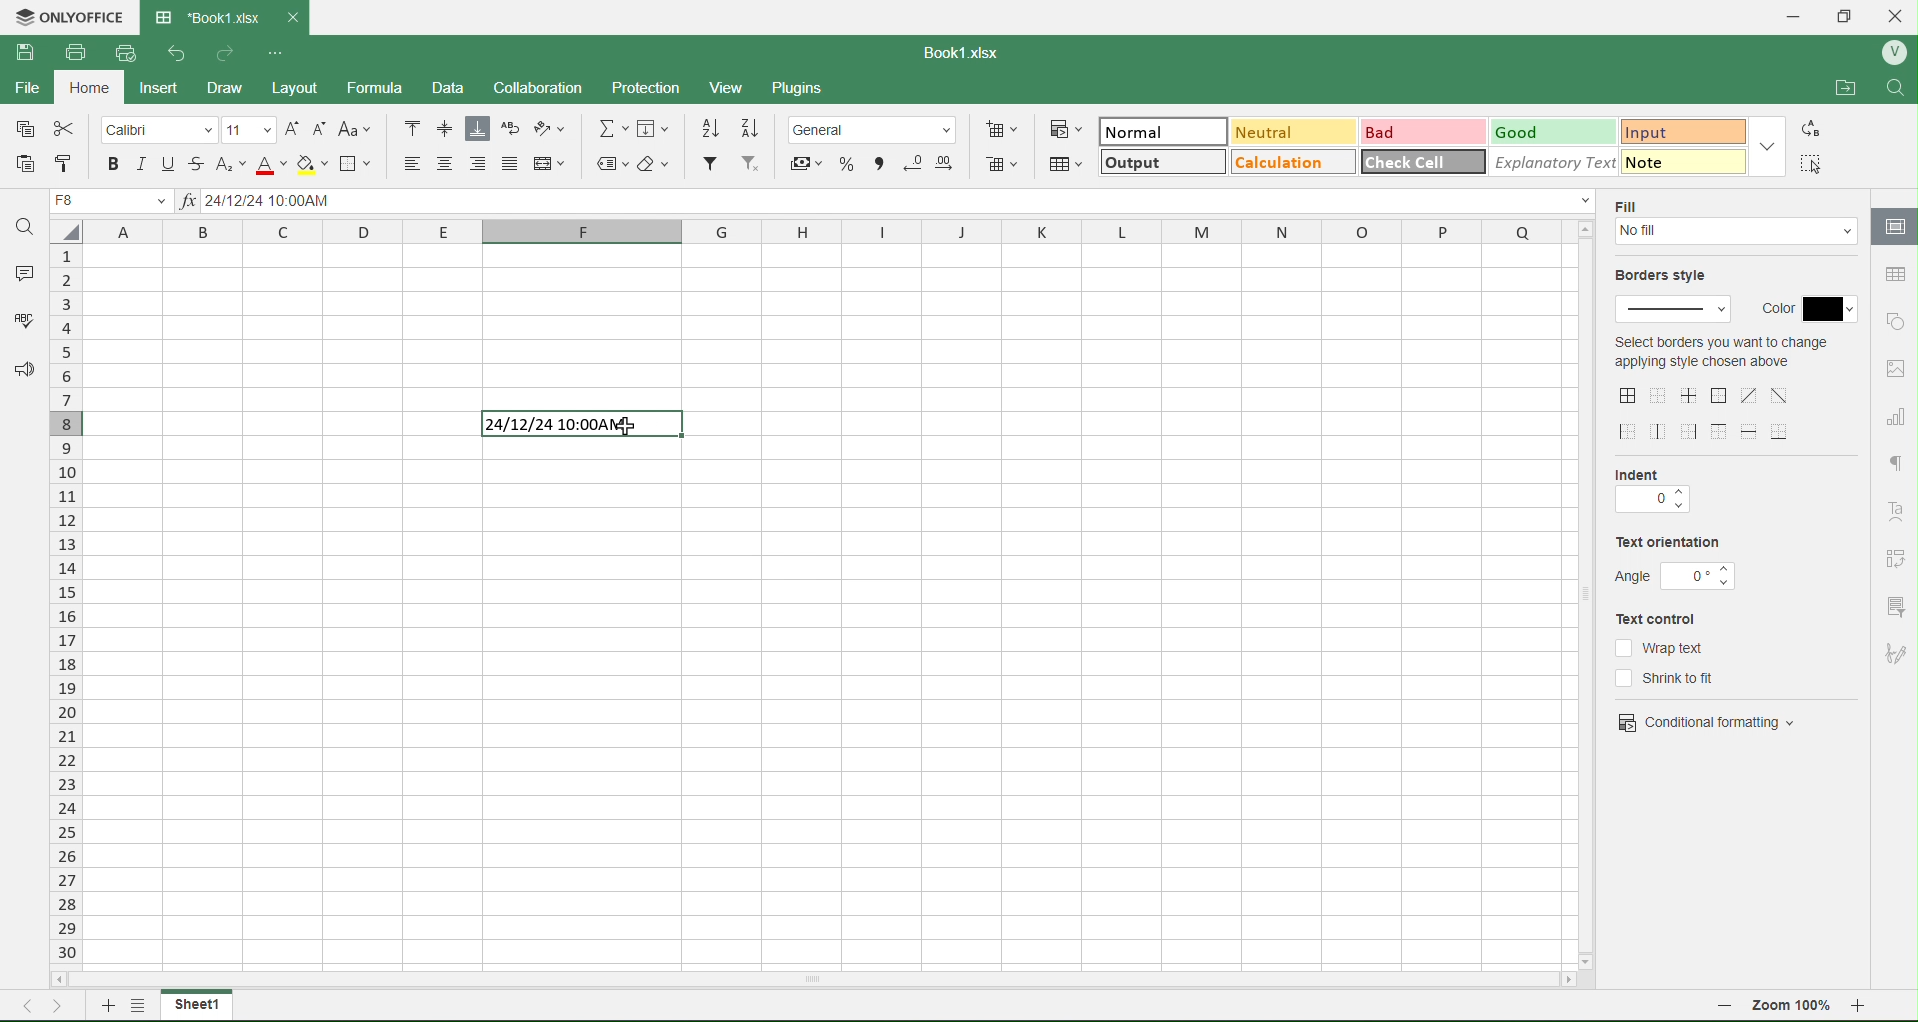 Image resolution: width=1918 pixels, height=1022 pixels. Describe the element at coordinates (1669, 544) in the screenshot. I see `text orientation` at that location.